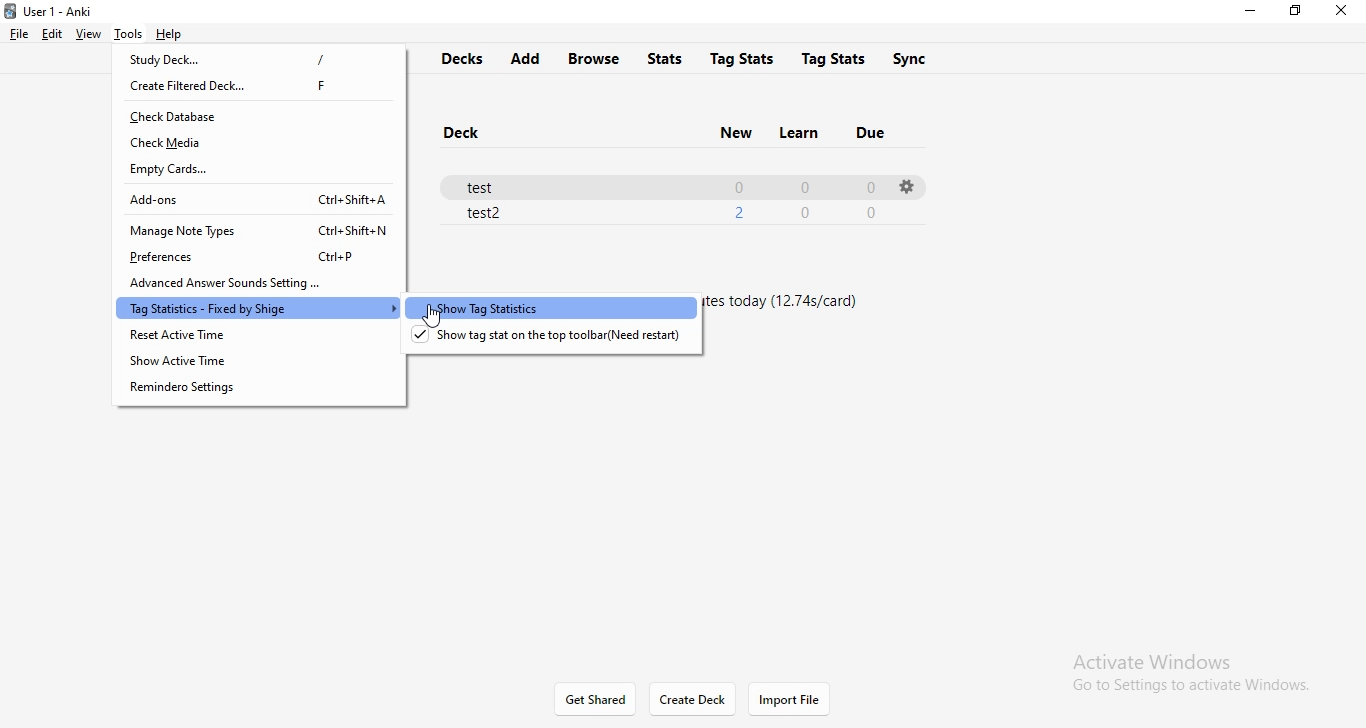 The width and height of the screenshot is (1366, 728). Describe the element at coordinates (260, 170) in the screenshot. I see `empty cards` at that location.